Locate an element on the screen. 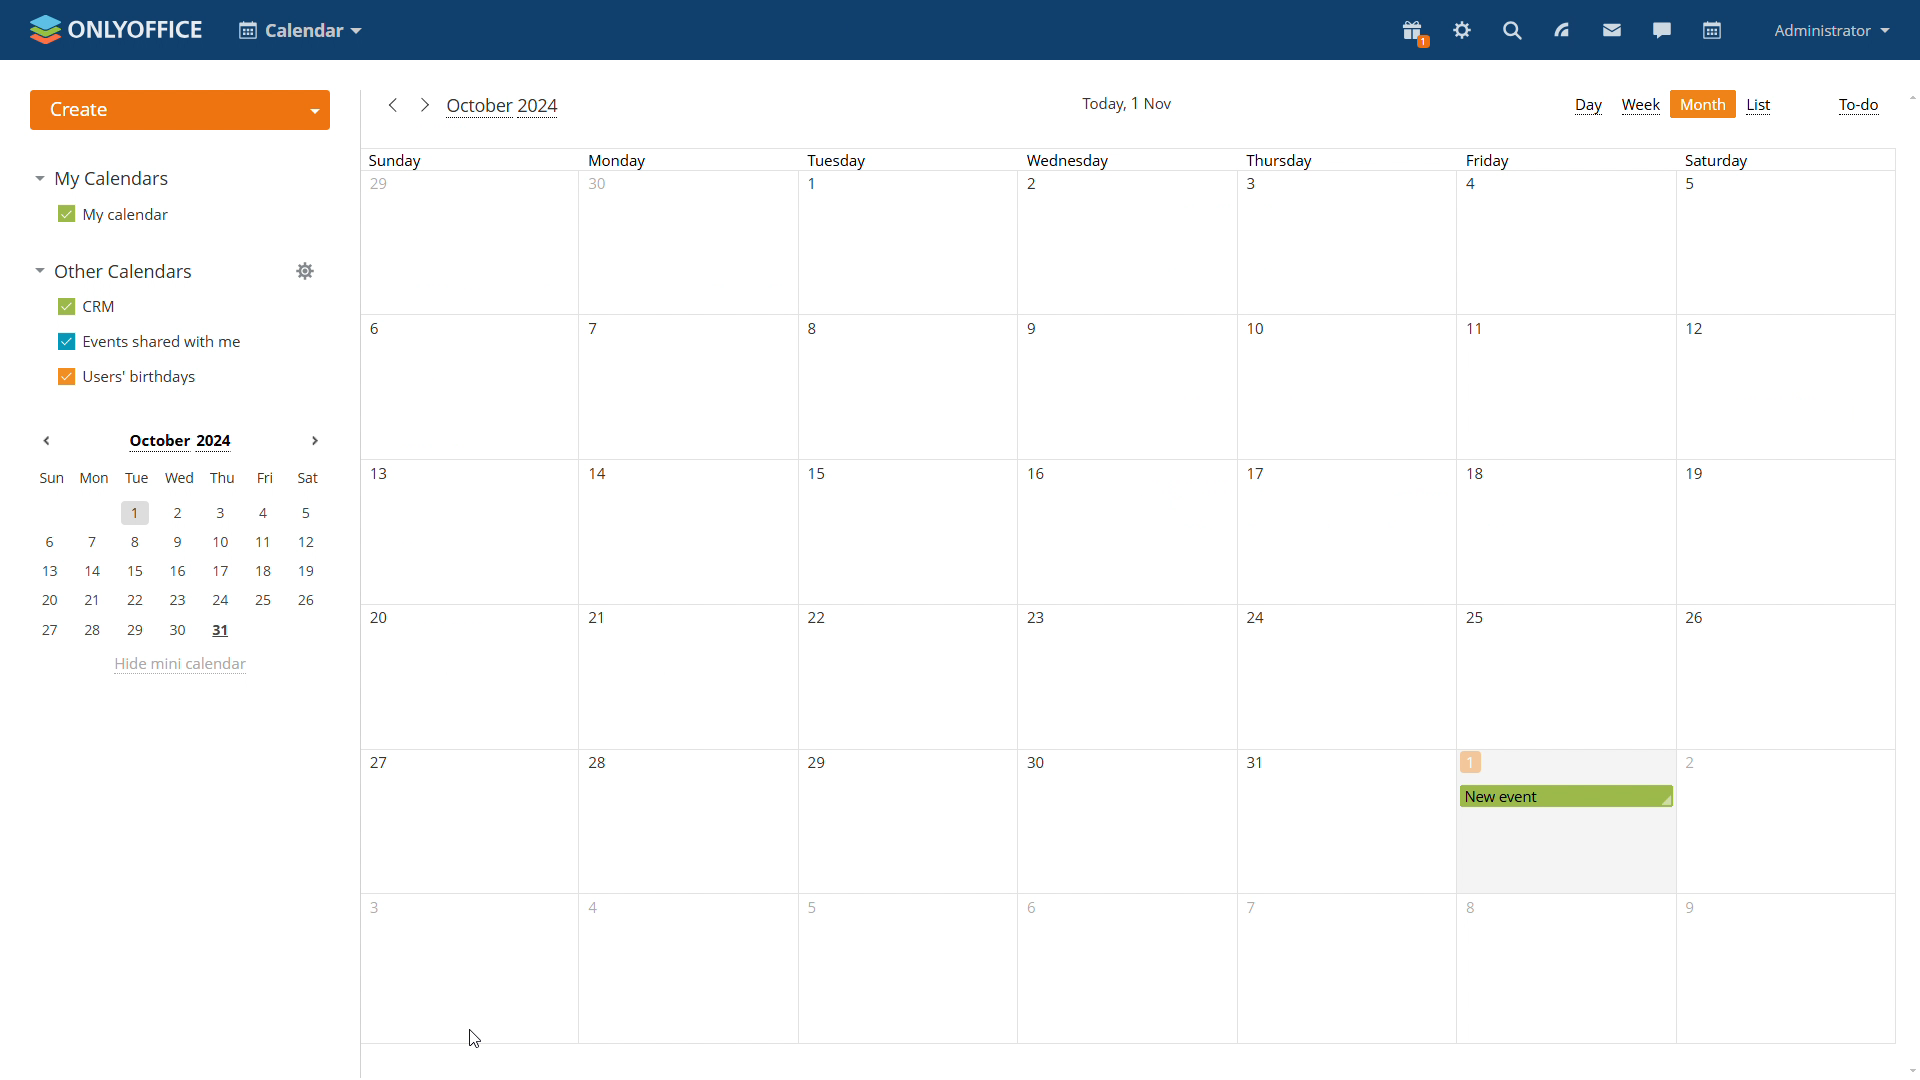  Wednesday is located at coordinates (1124, 596).